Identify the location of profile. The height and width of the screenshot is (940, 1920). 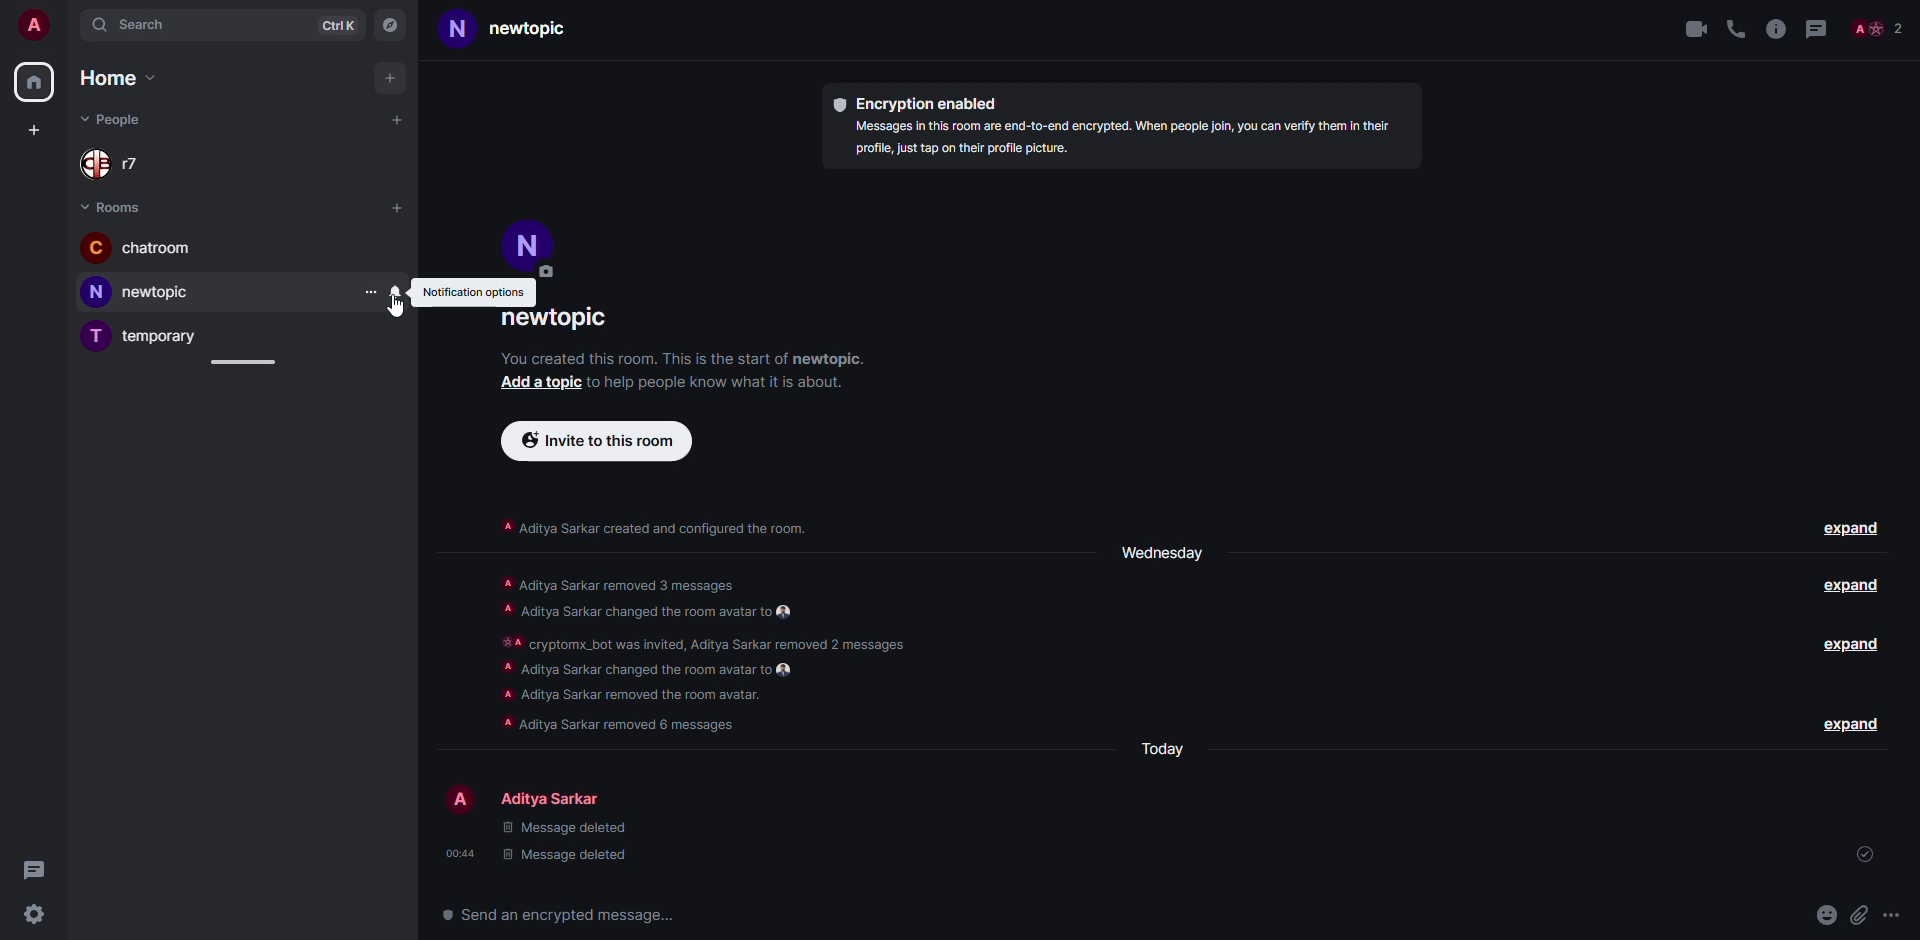
(36, 24).